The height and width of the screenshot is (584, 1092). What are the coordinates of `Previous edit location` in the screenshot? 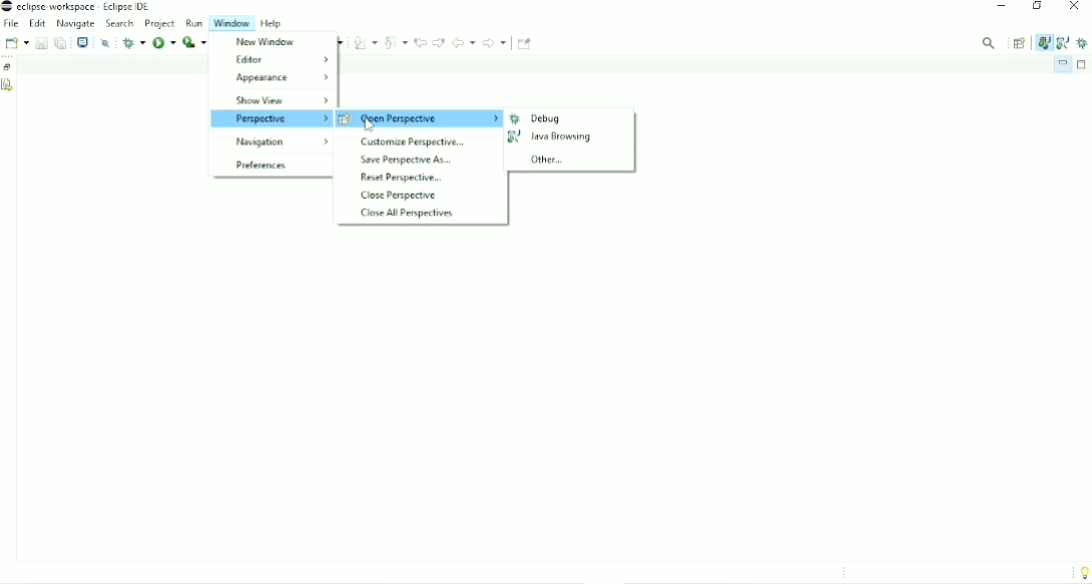 It's located at (420, 42).